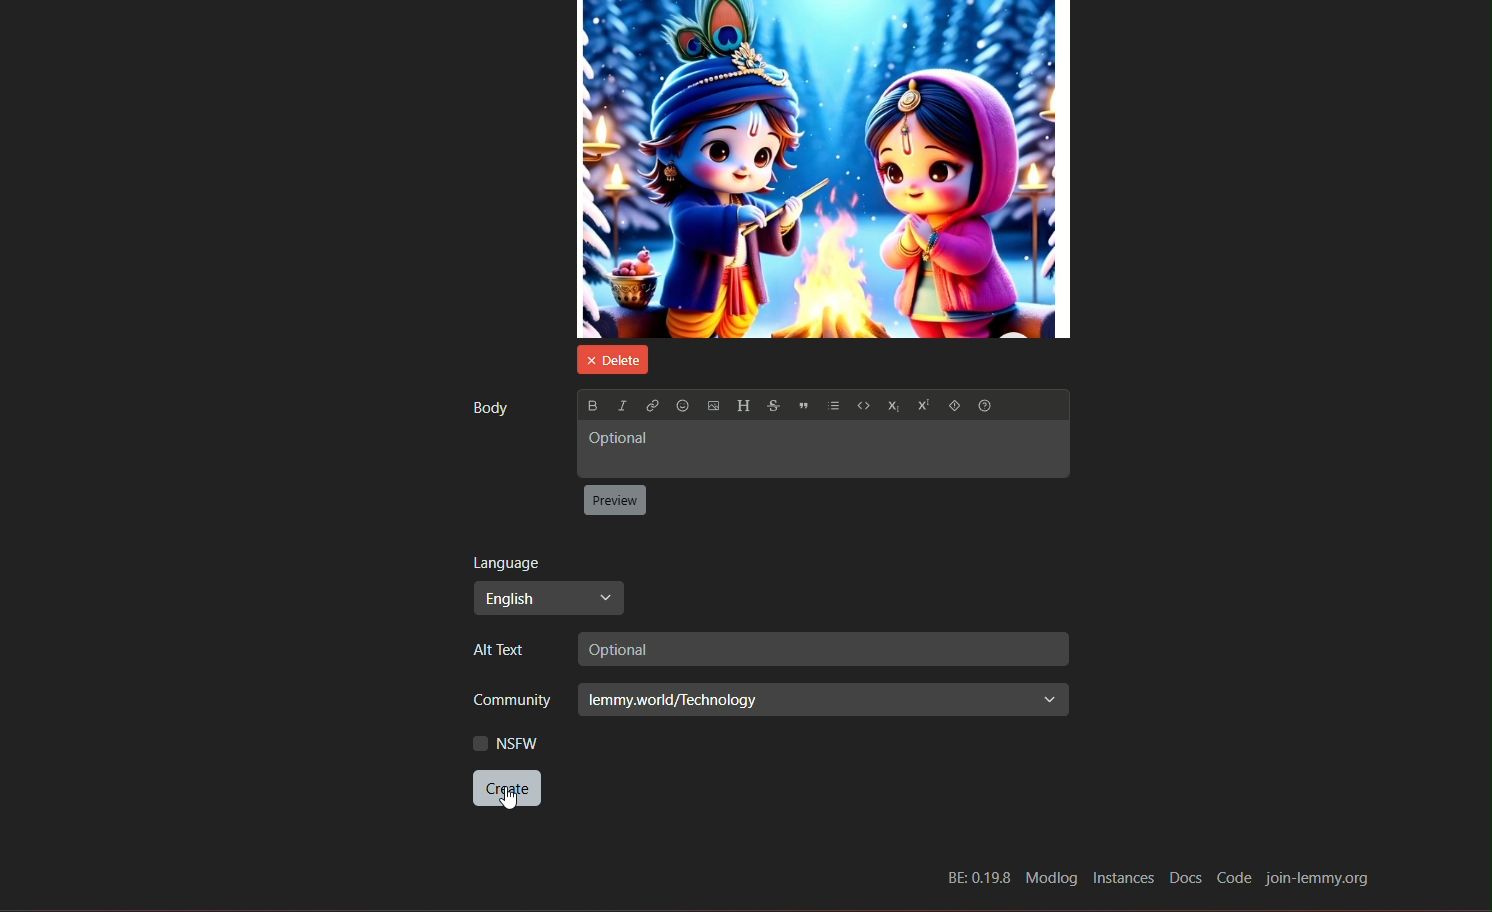 This screenshot has width=1492, height=912. I want to click on emoji, so click(682, 406).